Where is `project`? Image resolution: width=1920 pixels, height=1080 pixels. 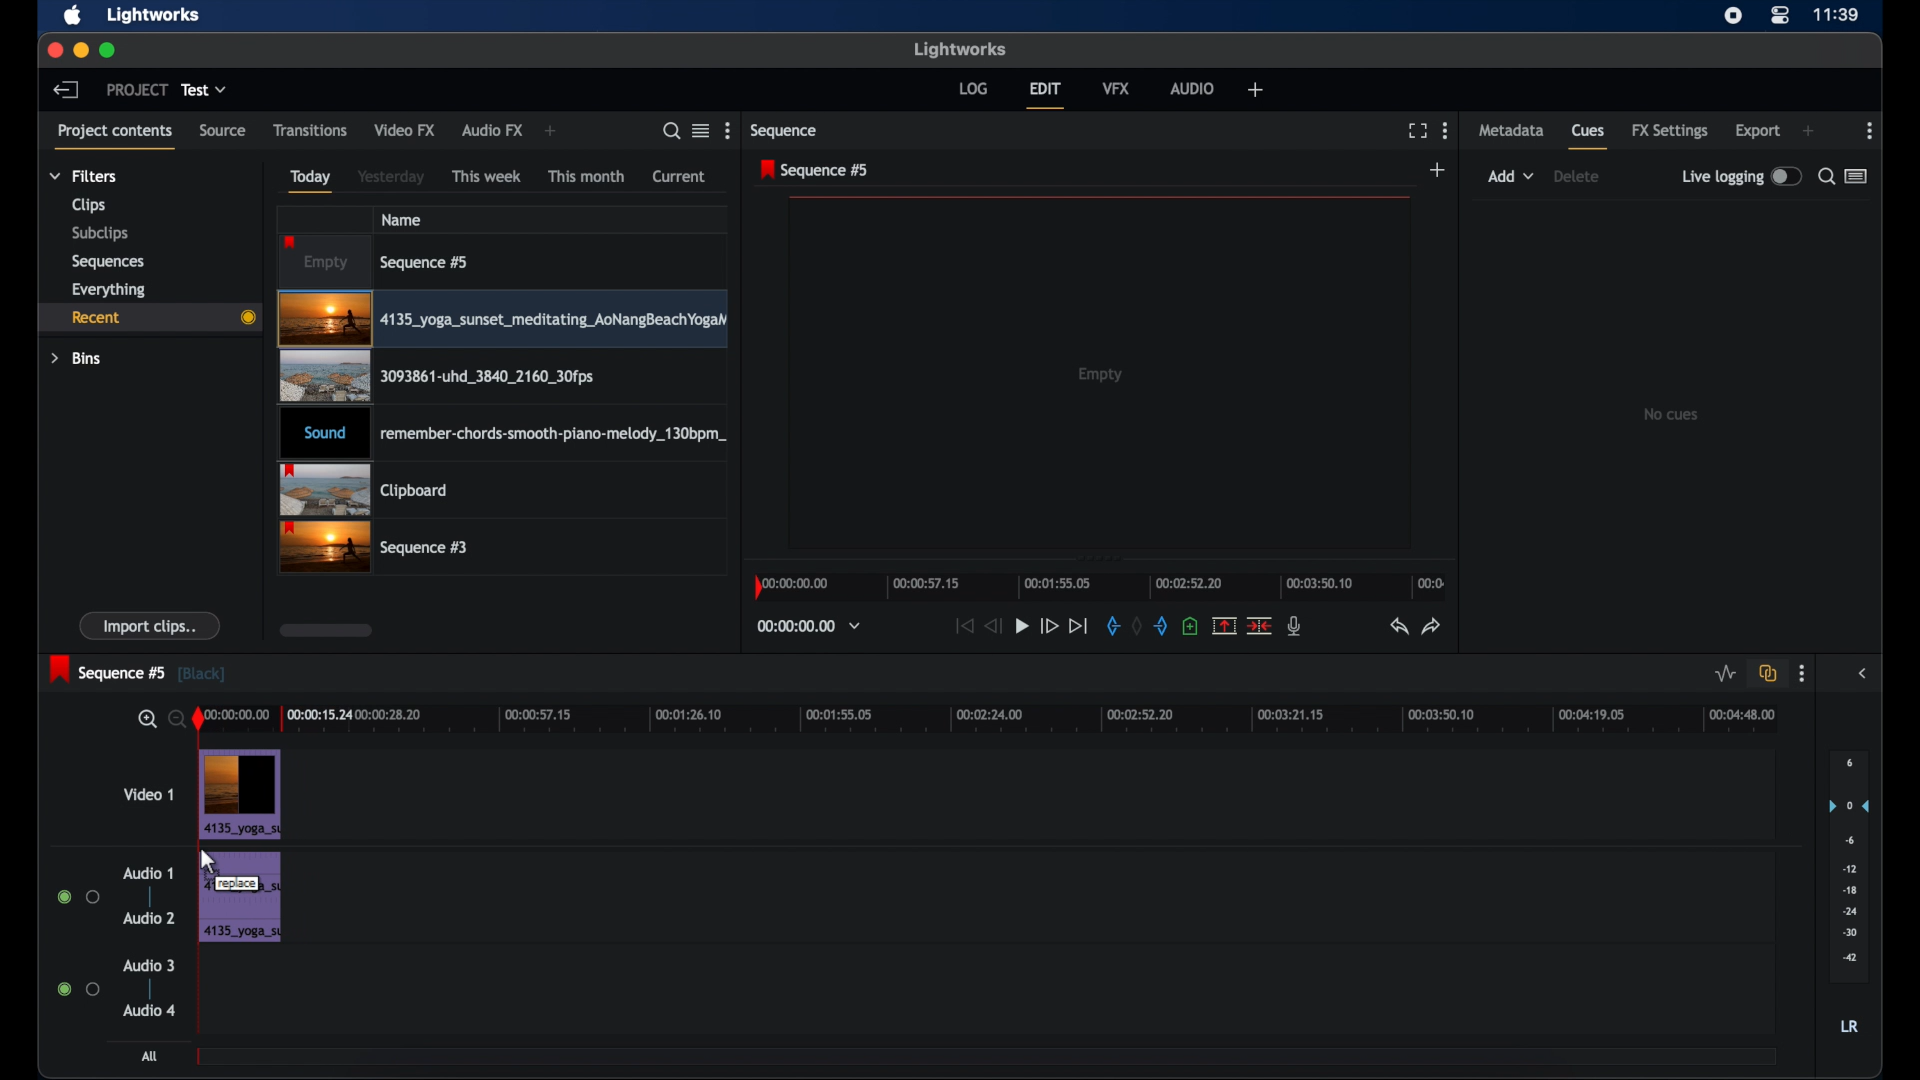
project is located at coordinates (136, 89).